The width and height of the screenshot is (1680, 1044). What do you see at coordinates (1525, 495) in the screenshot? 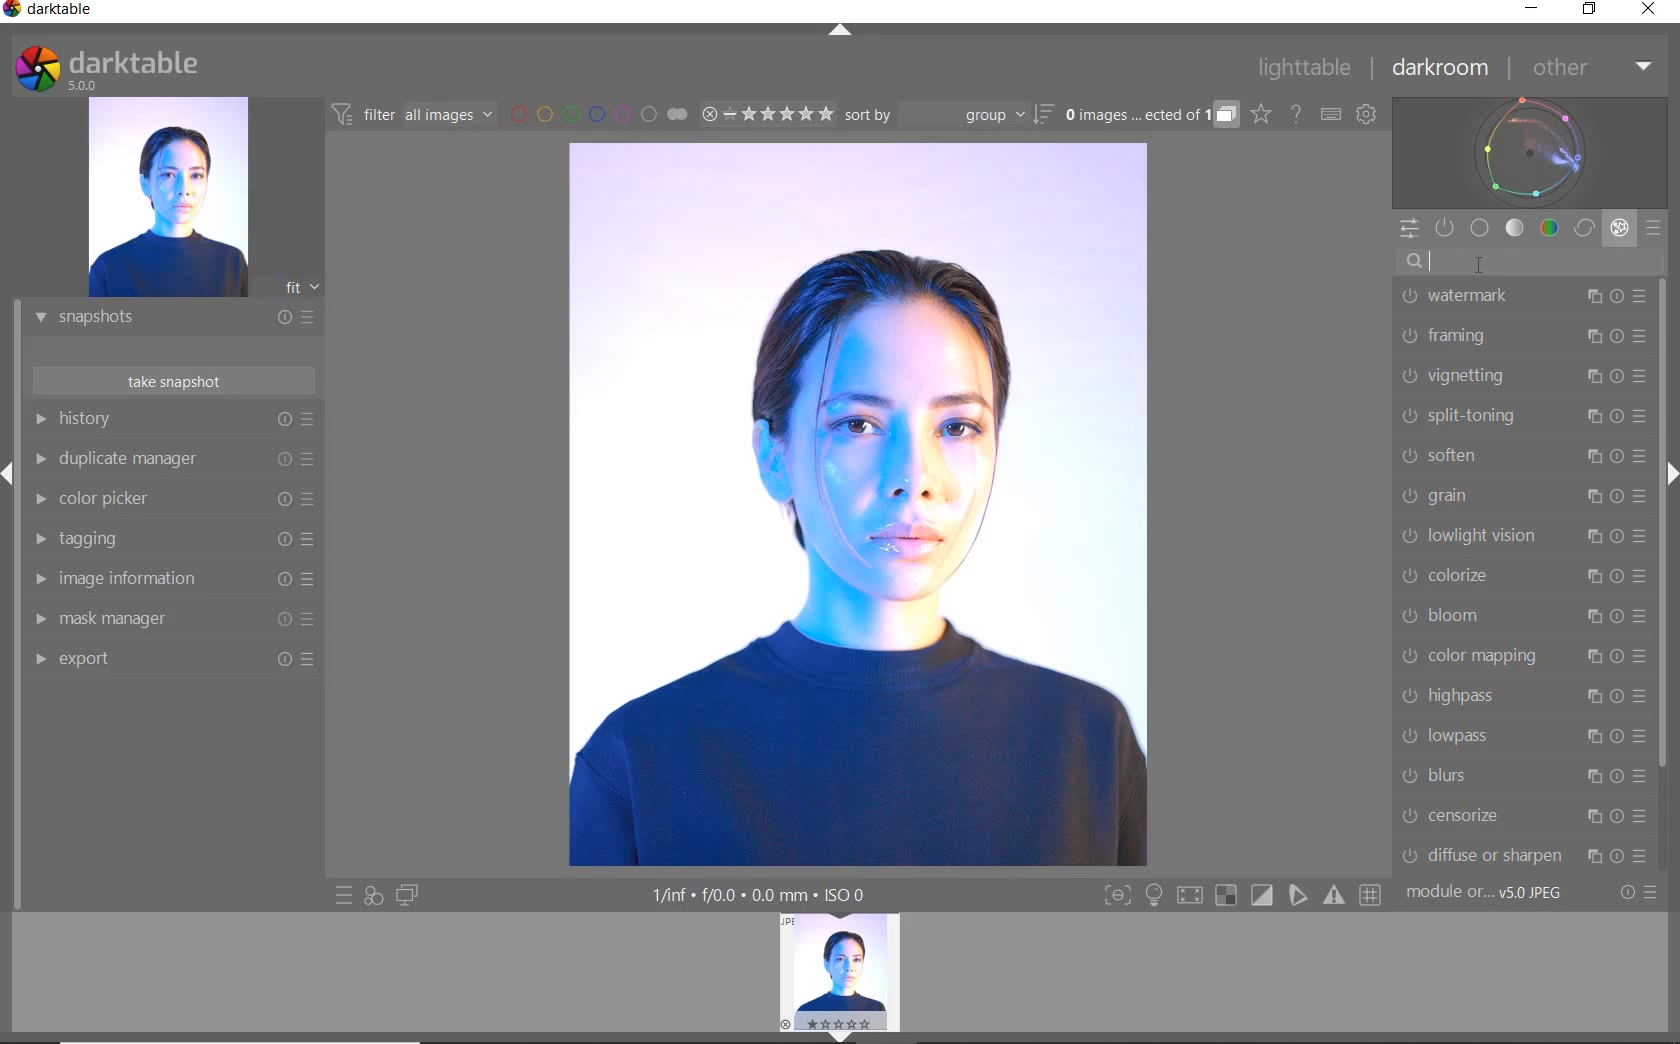
I see `GRAIN` at bounding box center [1525, 495].